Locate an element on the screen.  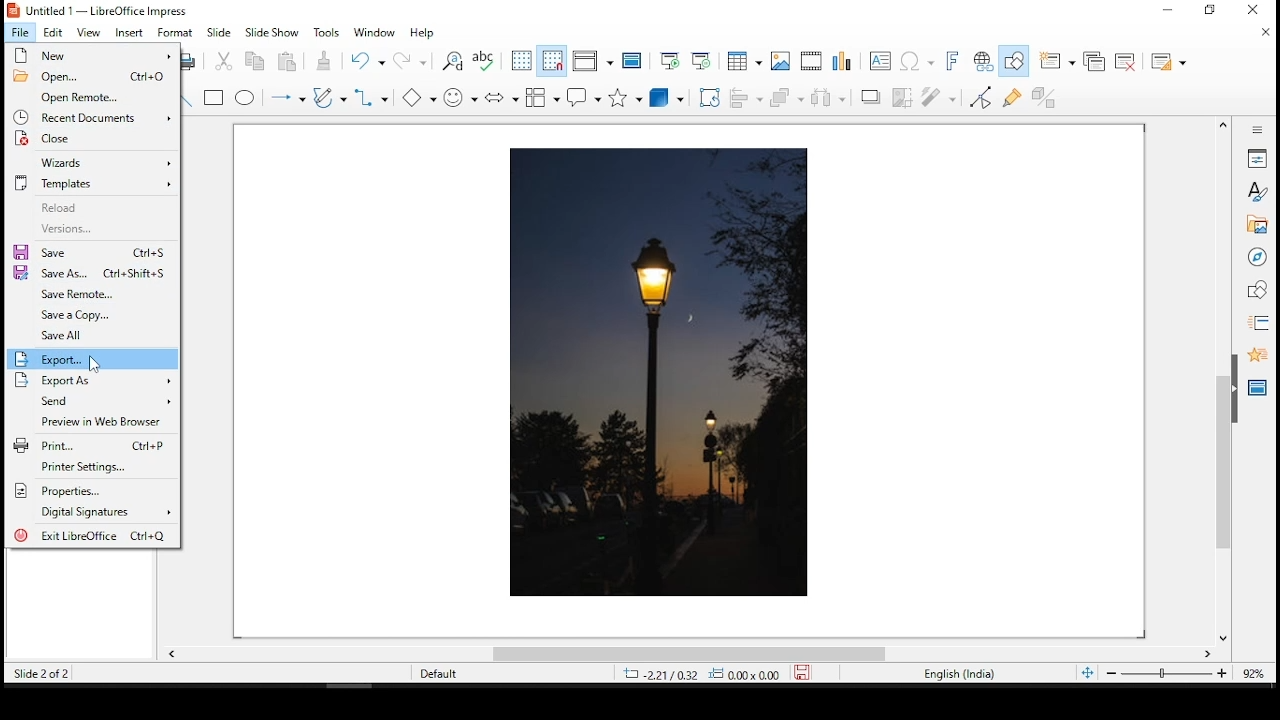
save as is located at coordinates (90, 275).